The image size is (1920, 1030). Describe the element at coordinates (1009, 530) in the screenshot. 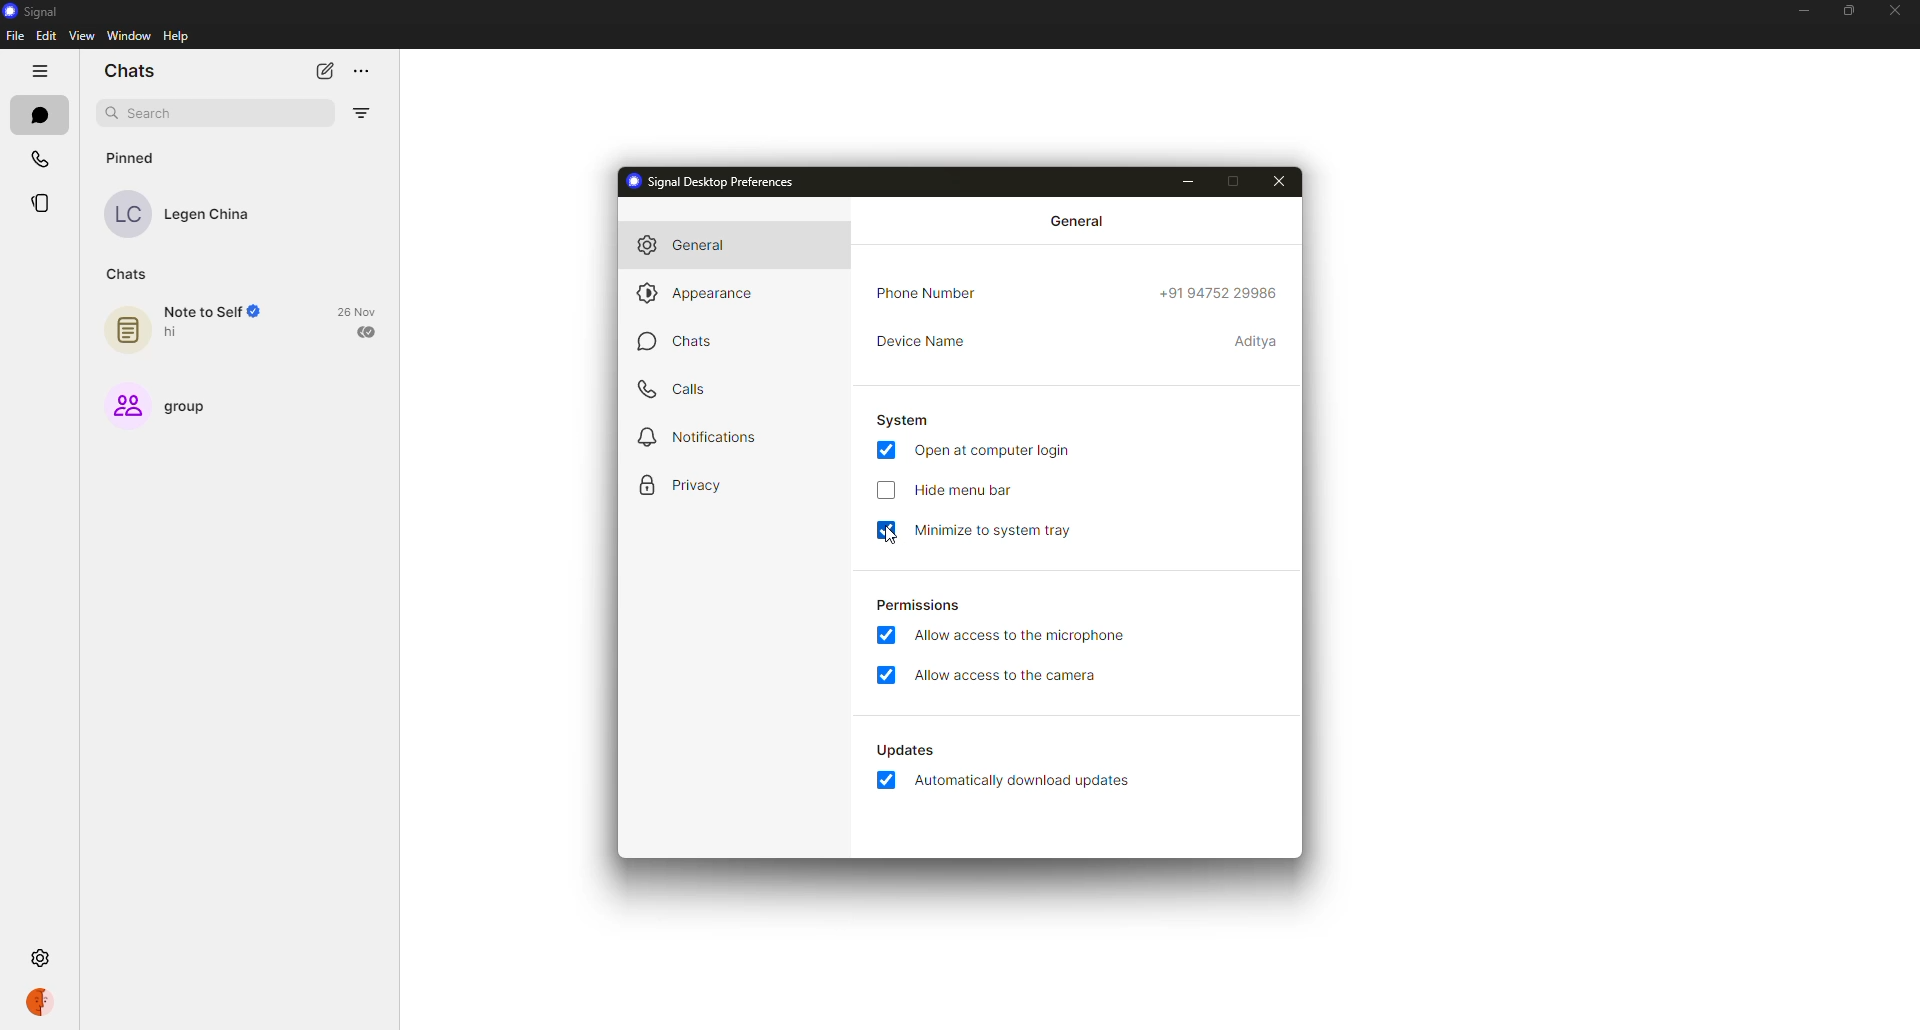

I see `minimize to system tray` at that location.